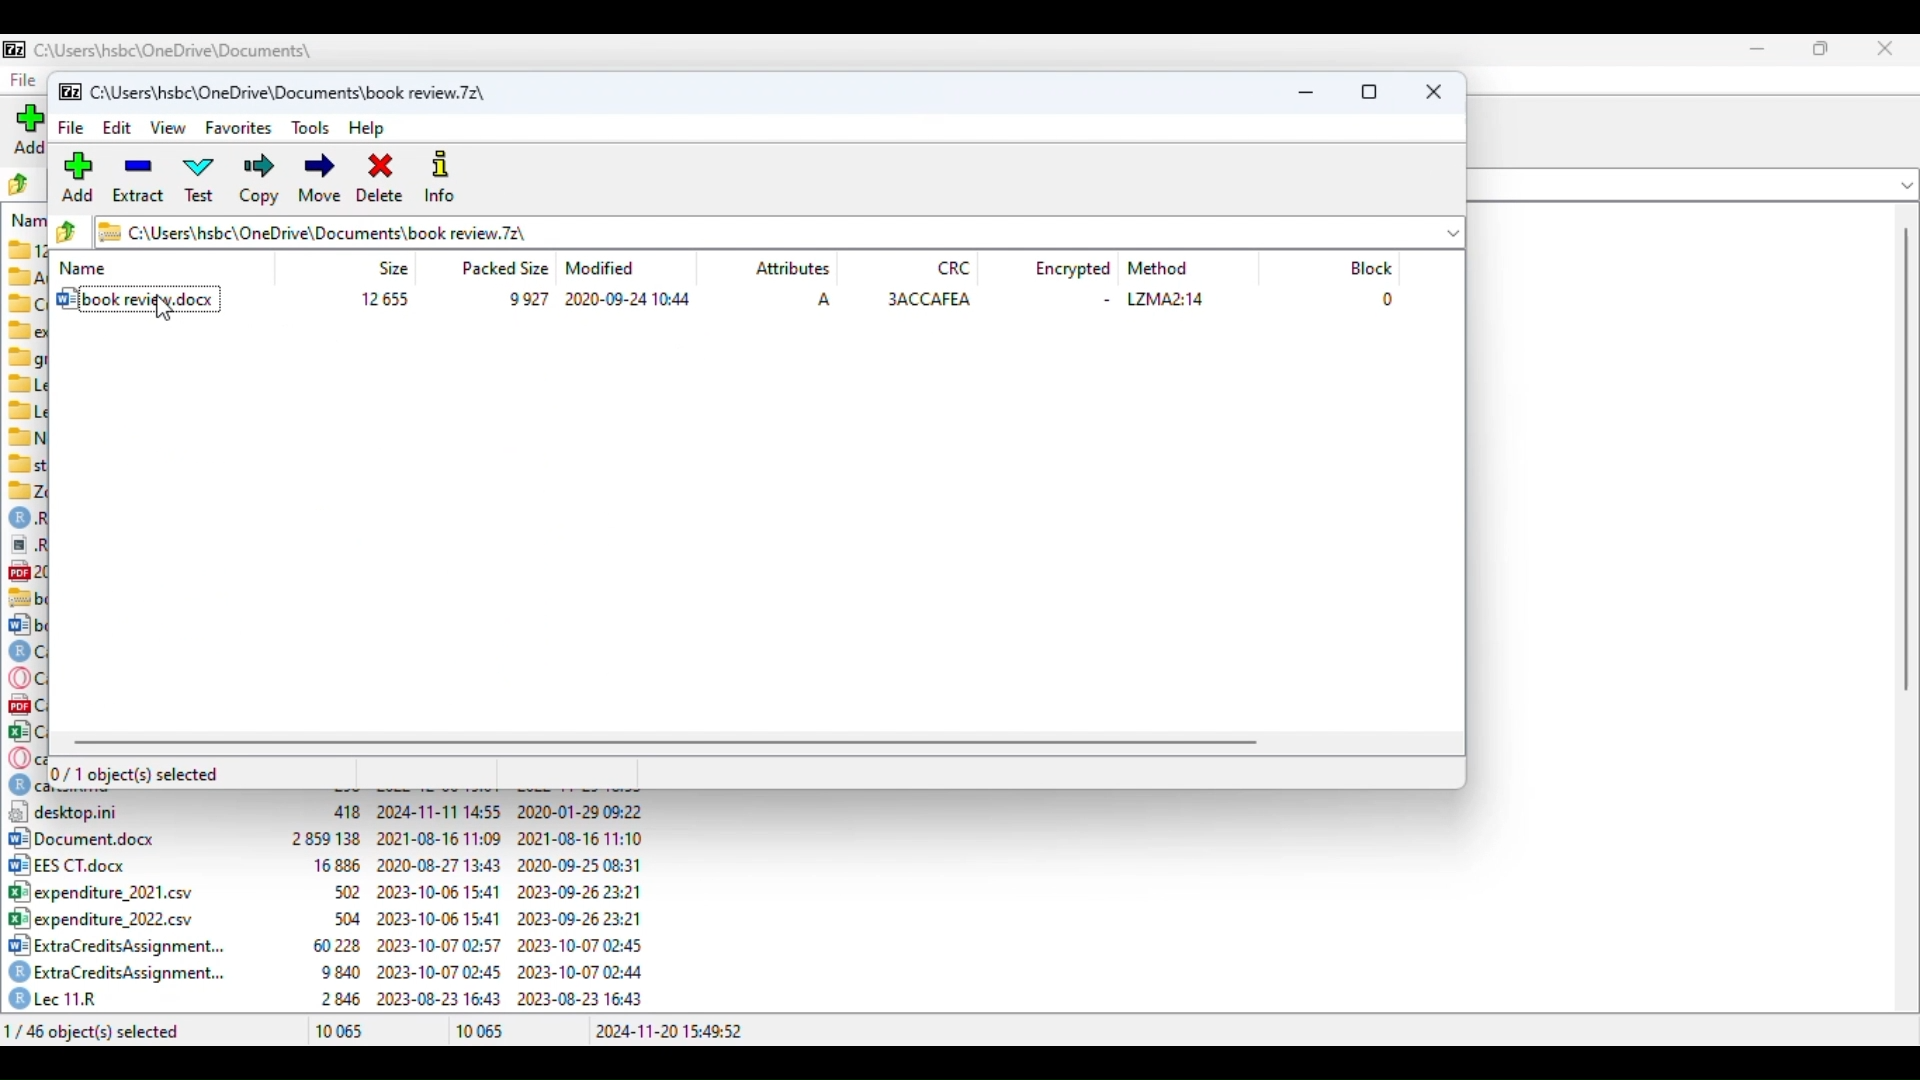 This screenshot has width=1920, height=1080. Describe the element at coordinates (1390, 299) in the screenshot. I see `0` at that location.